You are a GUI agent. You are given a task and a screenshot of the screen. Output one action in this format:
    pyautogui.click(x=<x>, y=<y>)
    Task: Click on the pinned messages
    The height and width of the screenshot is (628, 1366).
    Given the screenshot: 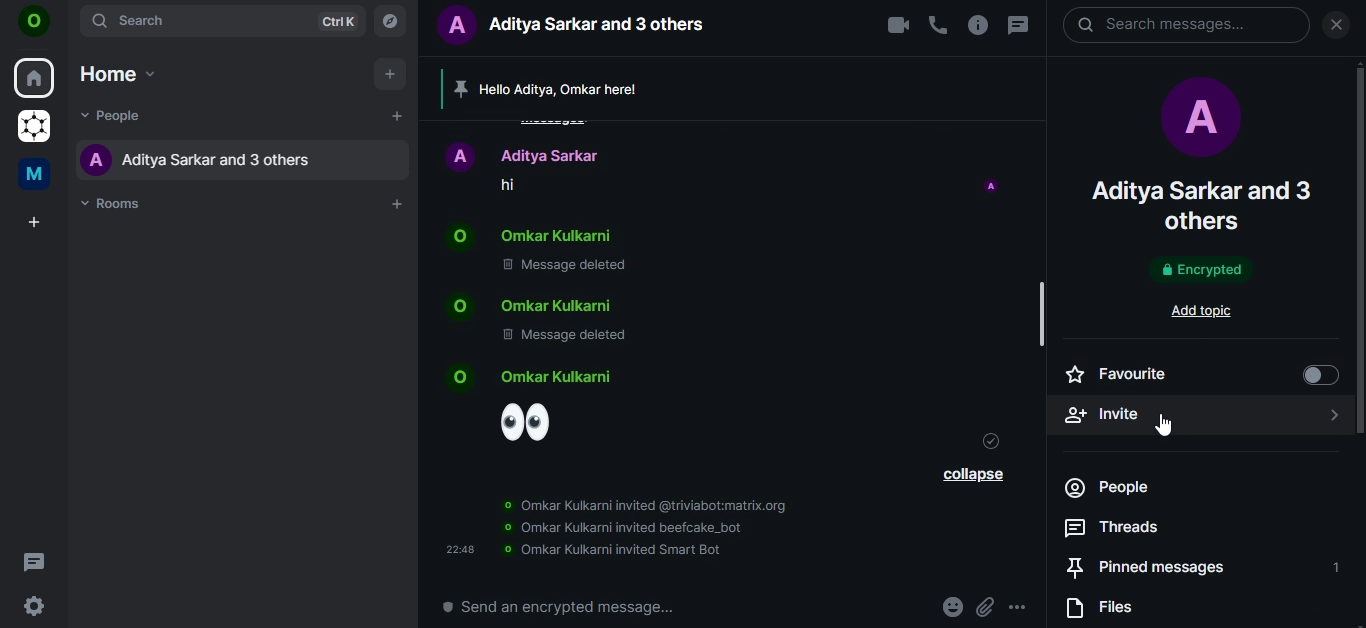 What is the action you would take?
    pyautogui.click(x=1198, y=567)
    